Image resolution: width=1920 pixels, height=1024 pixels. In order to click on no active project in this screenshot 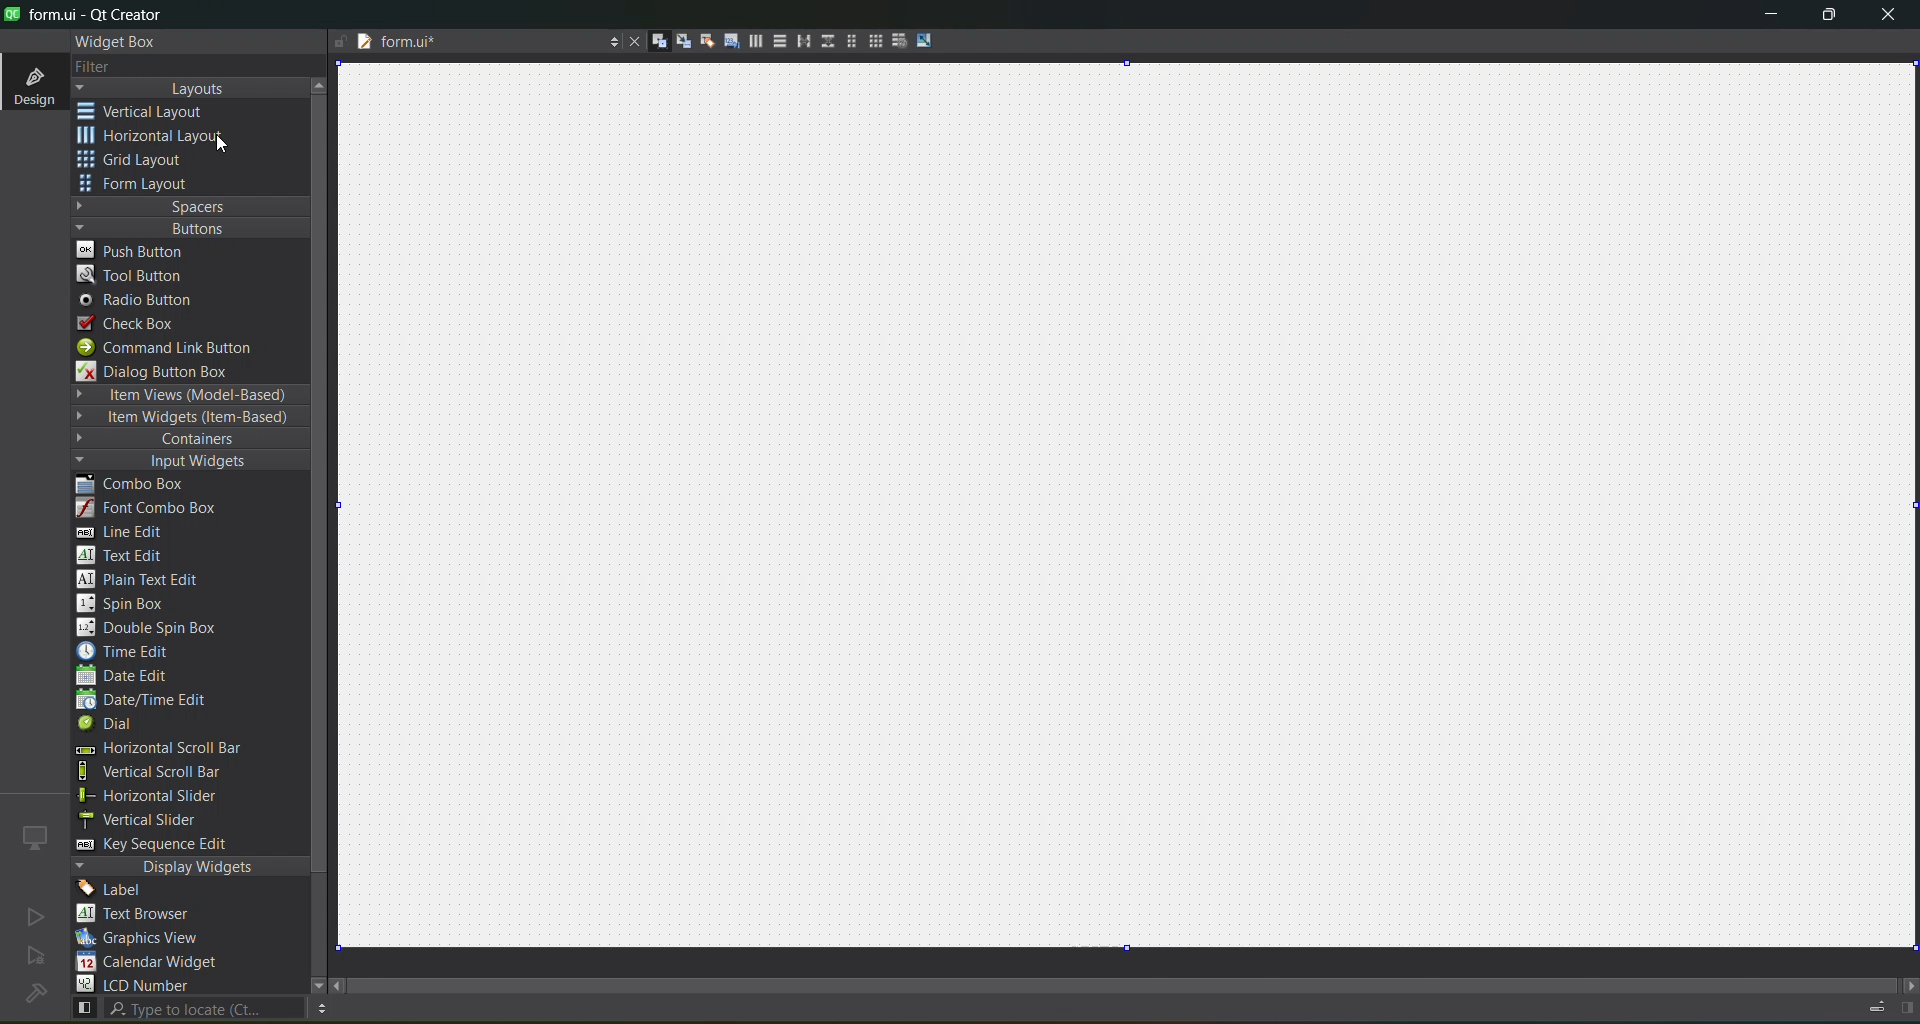, I will do `click(36, 957)`.